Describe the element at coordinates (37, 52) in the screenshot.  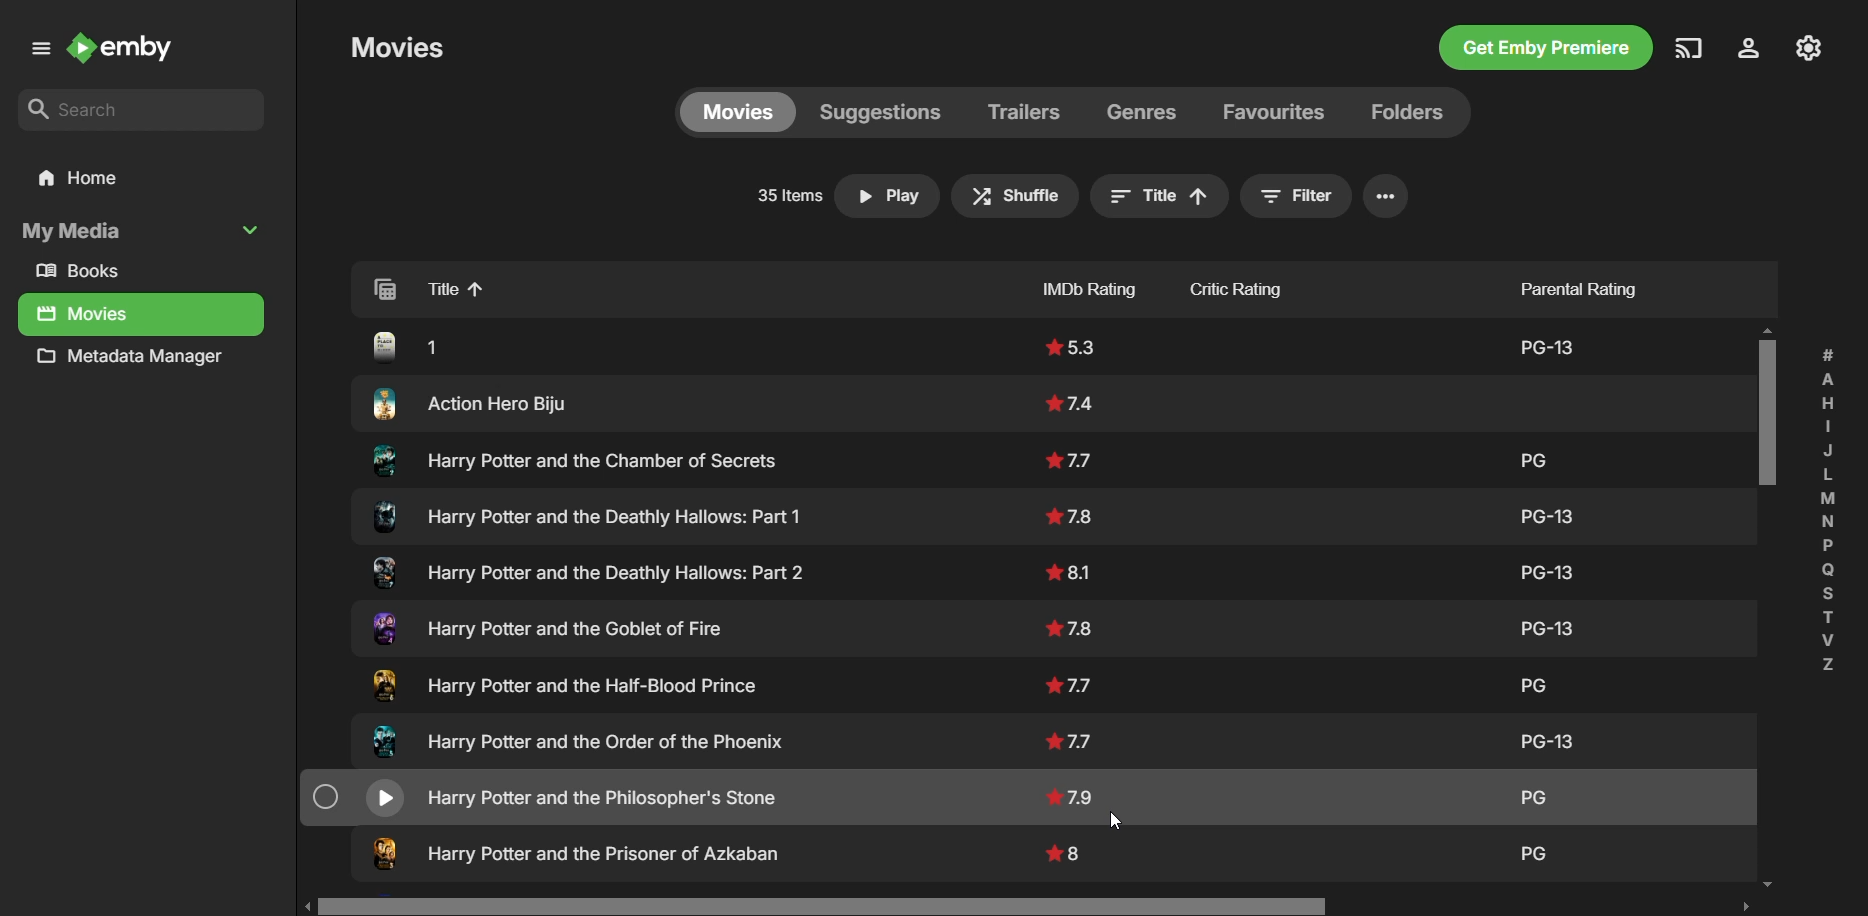
I see `Expand/Collapse` at that location.